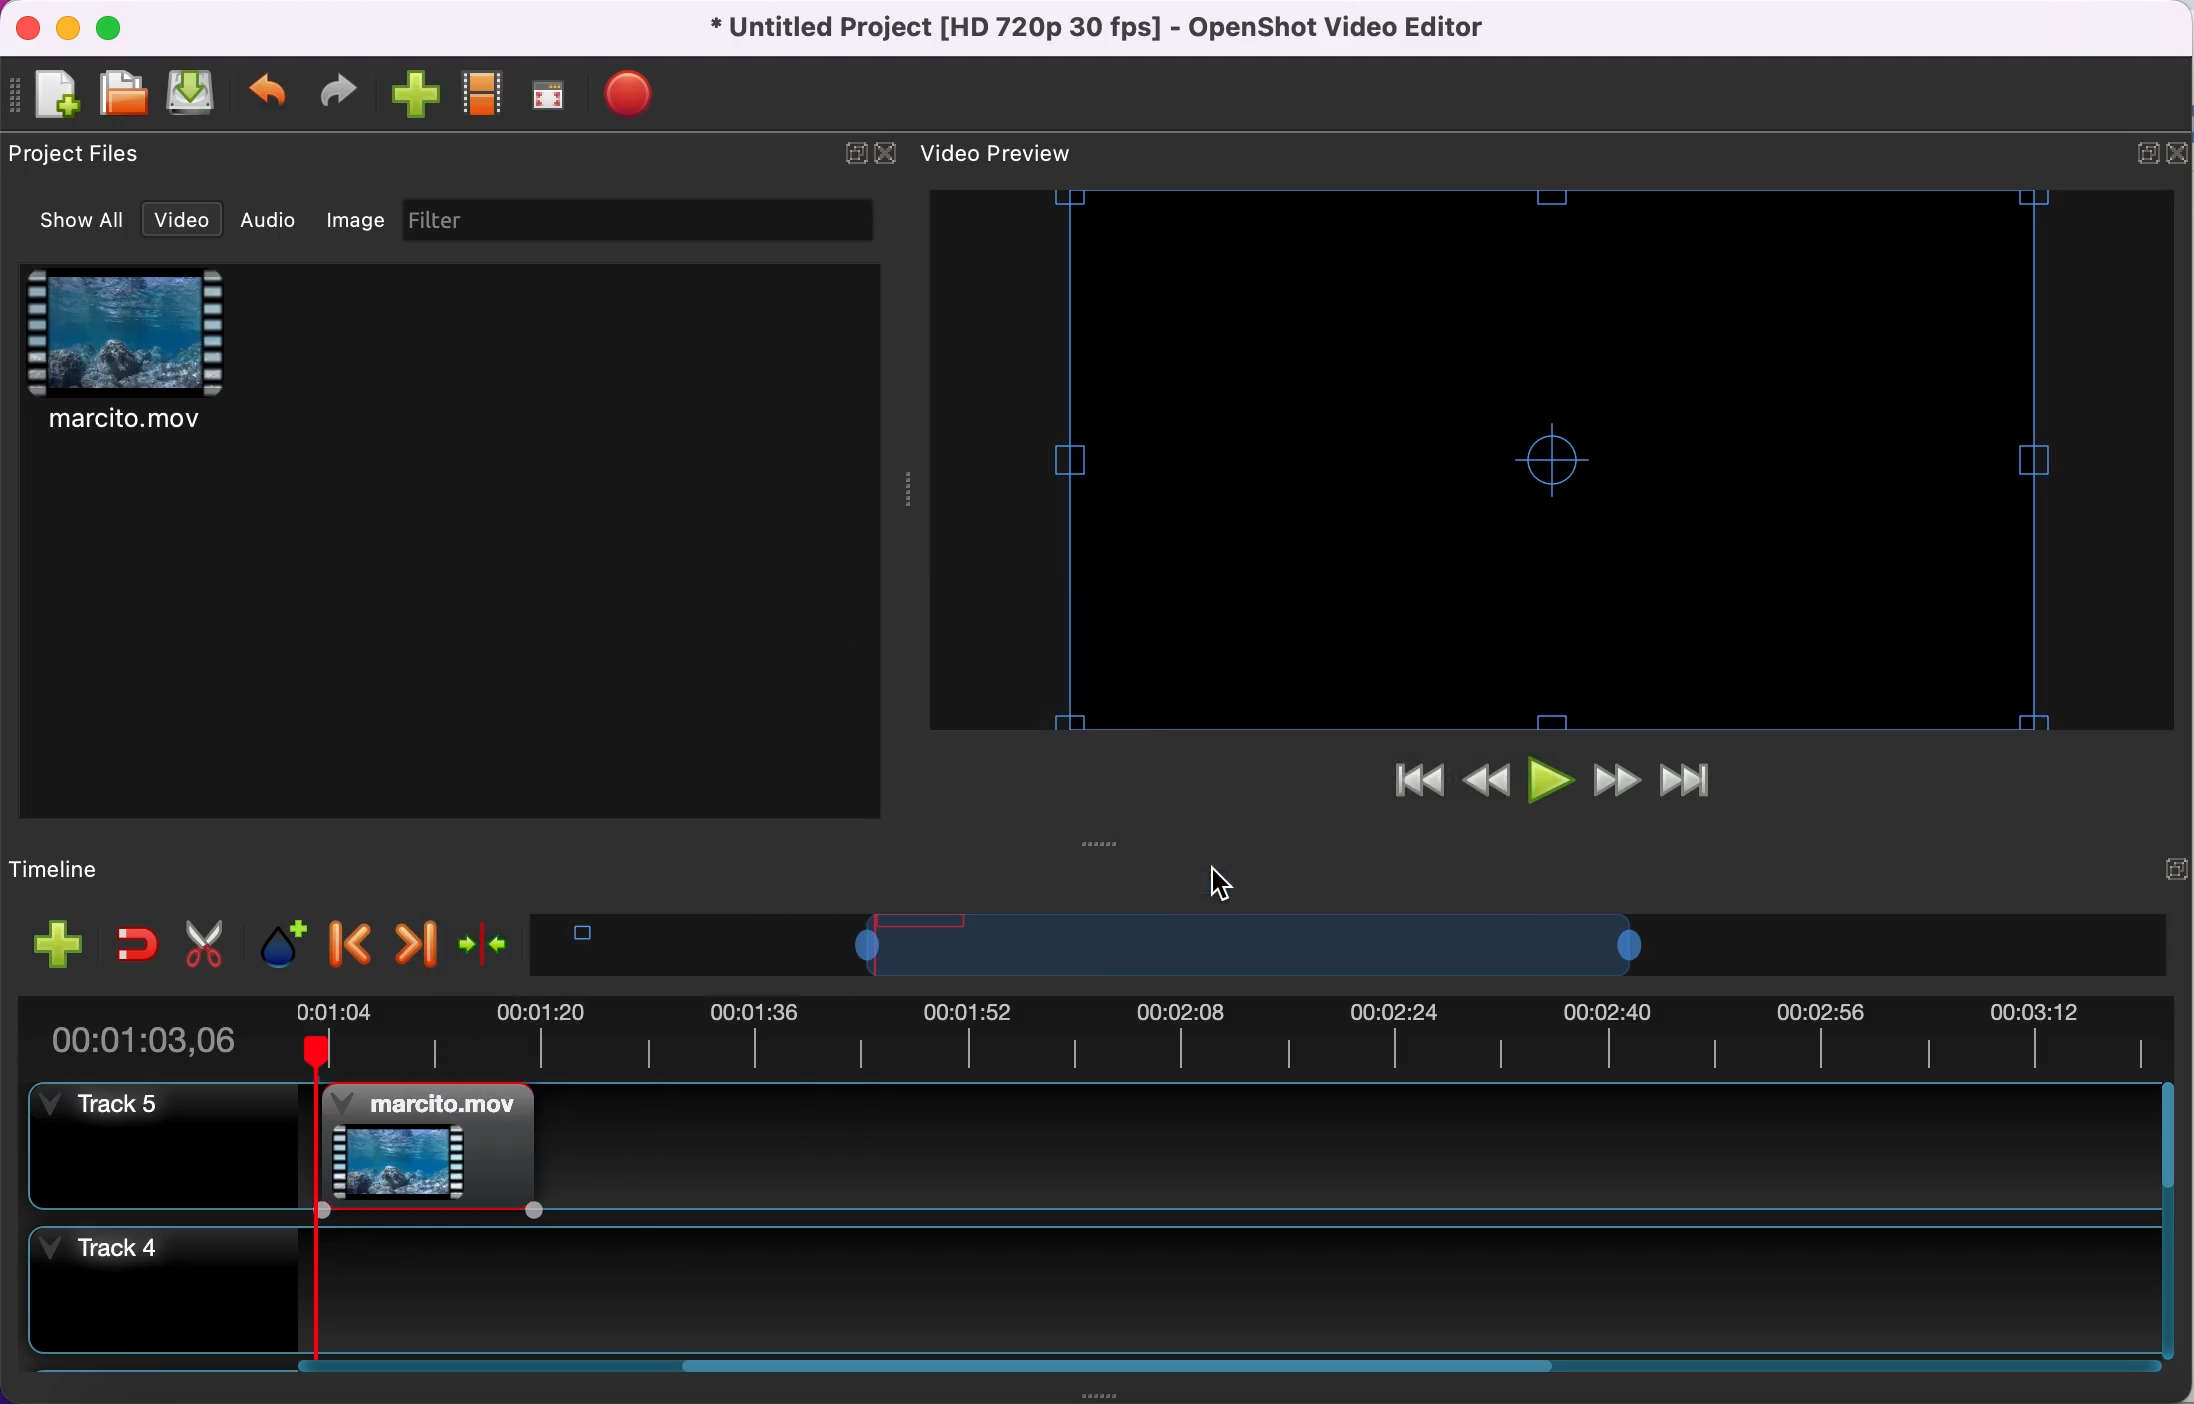 The width and height of the screenshot is (2194, 1404). I want to click on fade in applied, so click(451, 1151).